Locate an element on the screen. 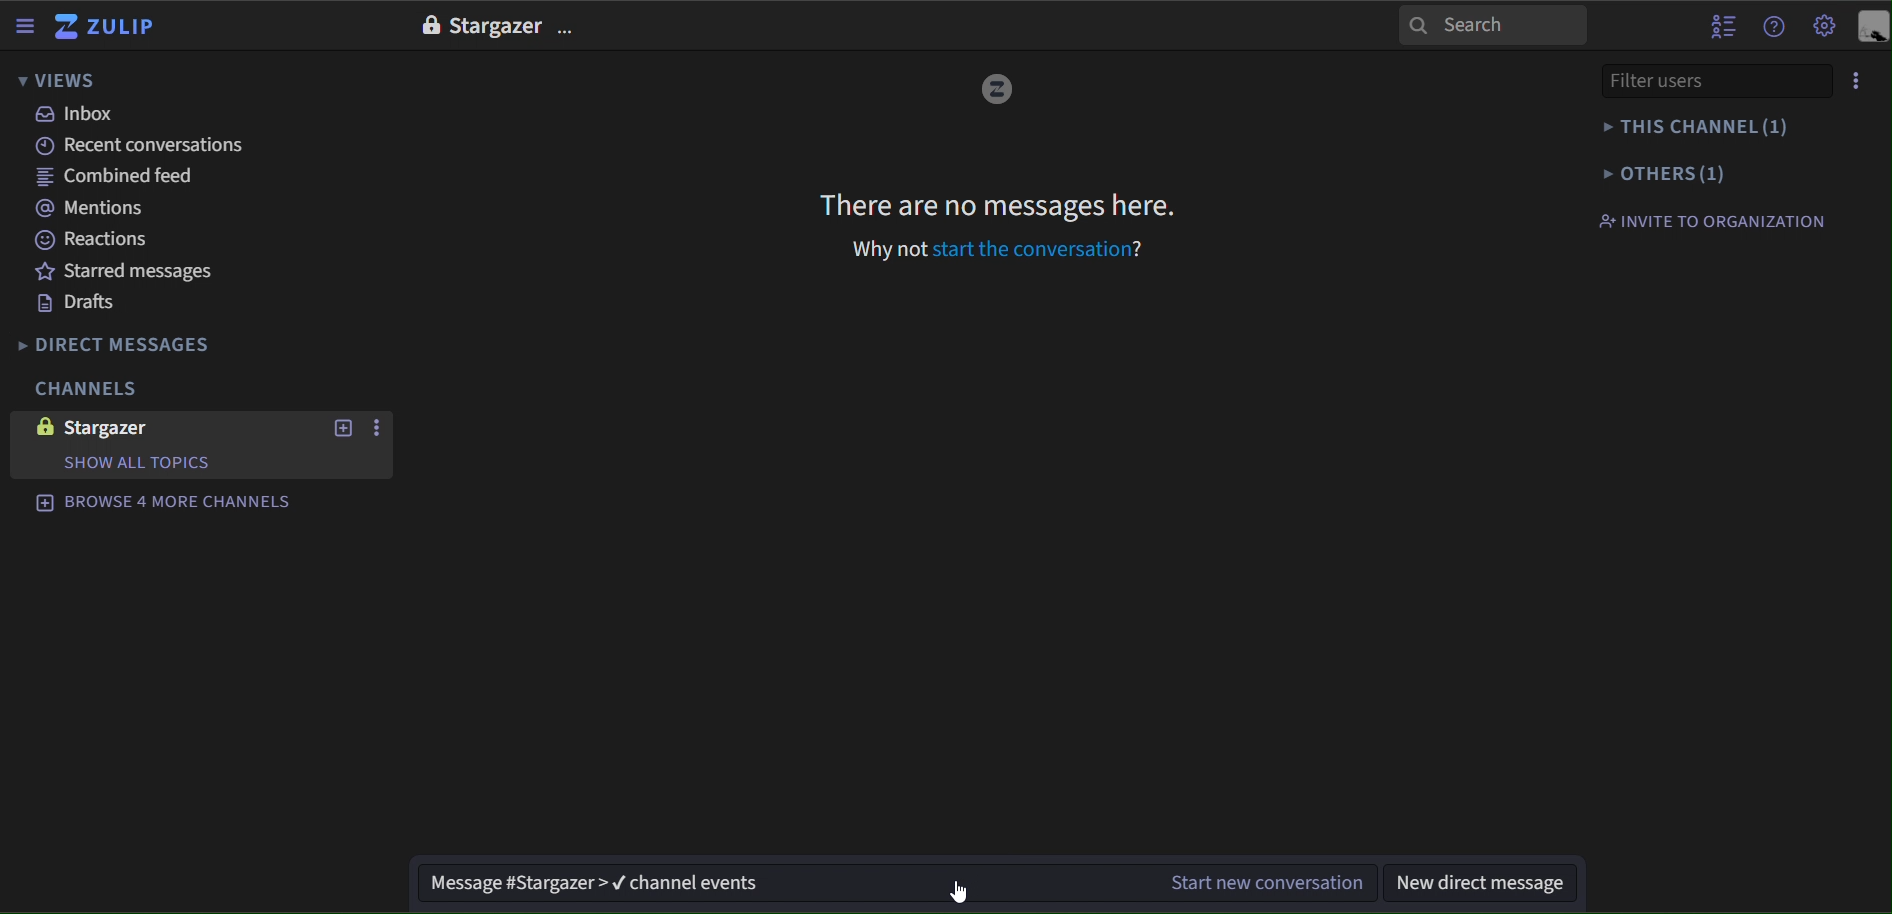  Message #Stargazer > channel events is located at coordinates (778, 885).